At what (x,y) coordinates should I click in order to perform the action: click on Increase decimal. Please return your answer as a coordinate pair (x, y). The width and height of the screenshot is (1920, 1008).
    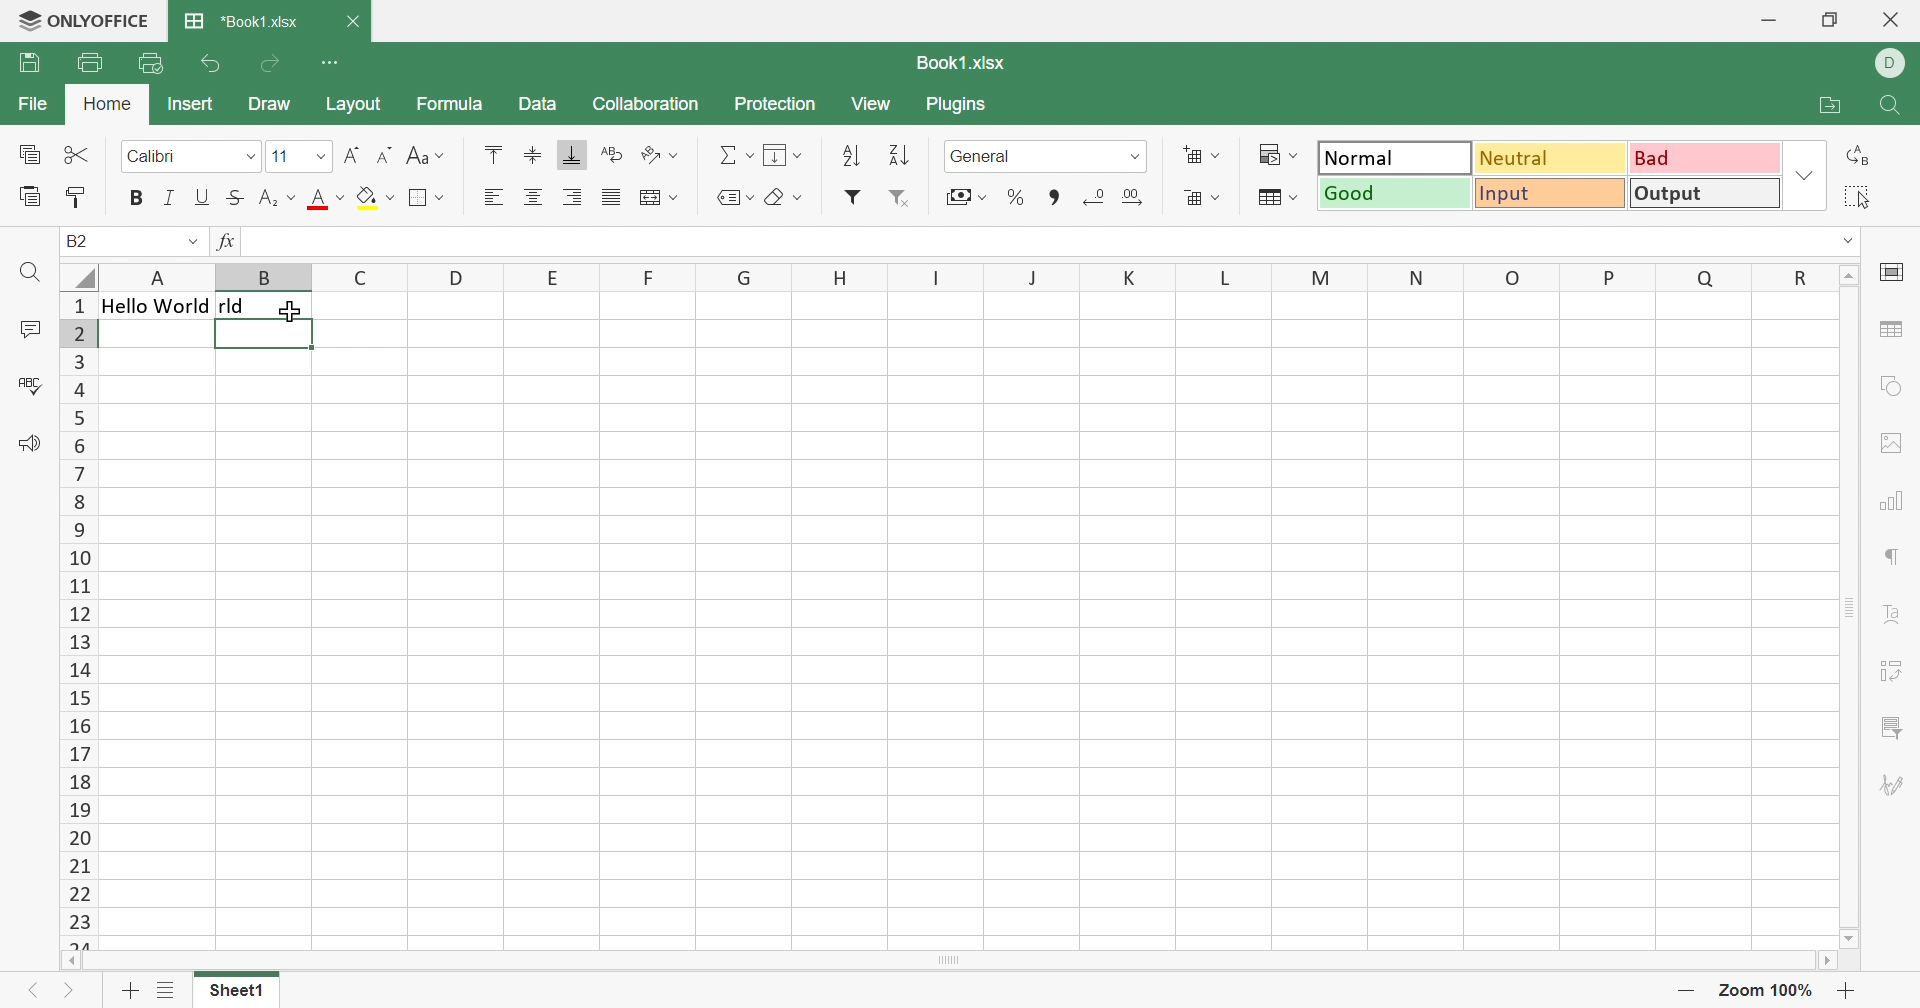
    Looking at the image, I should click on (1137, 197).